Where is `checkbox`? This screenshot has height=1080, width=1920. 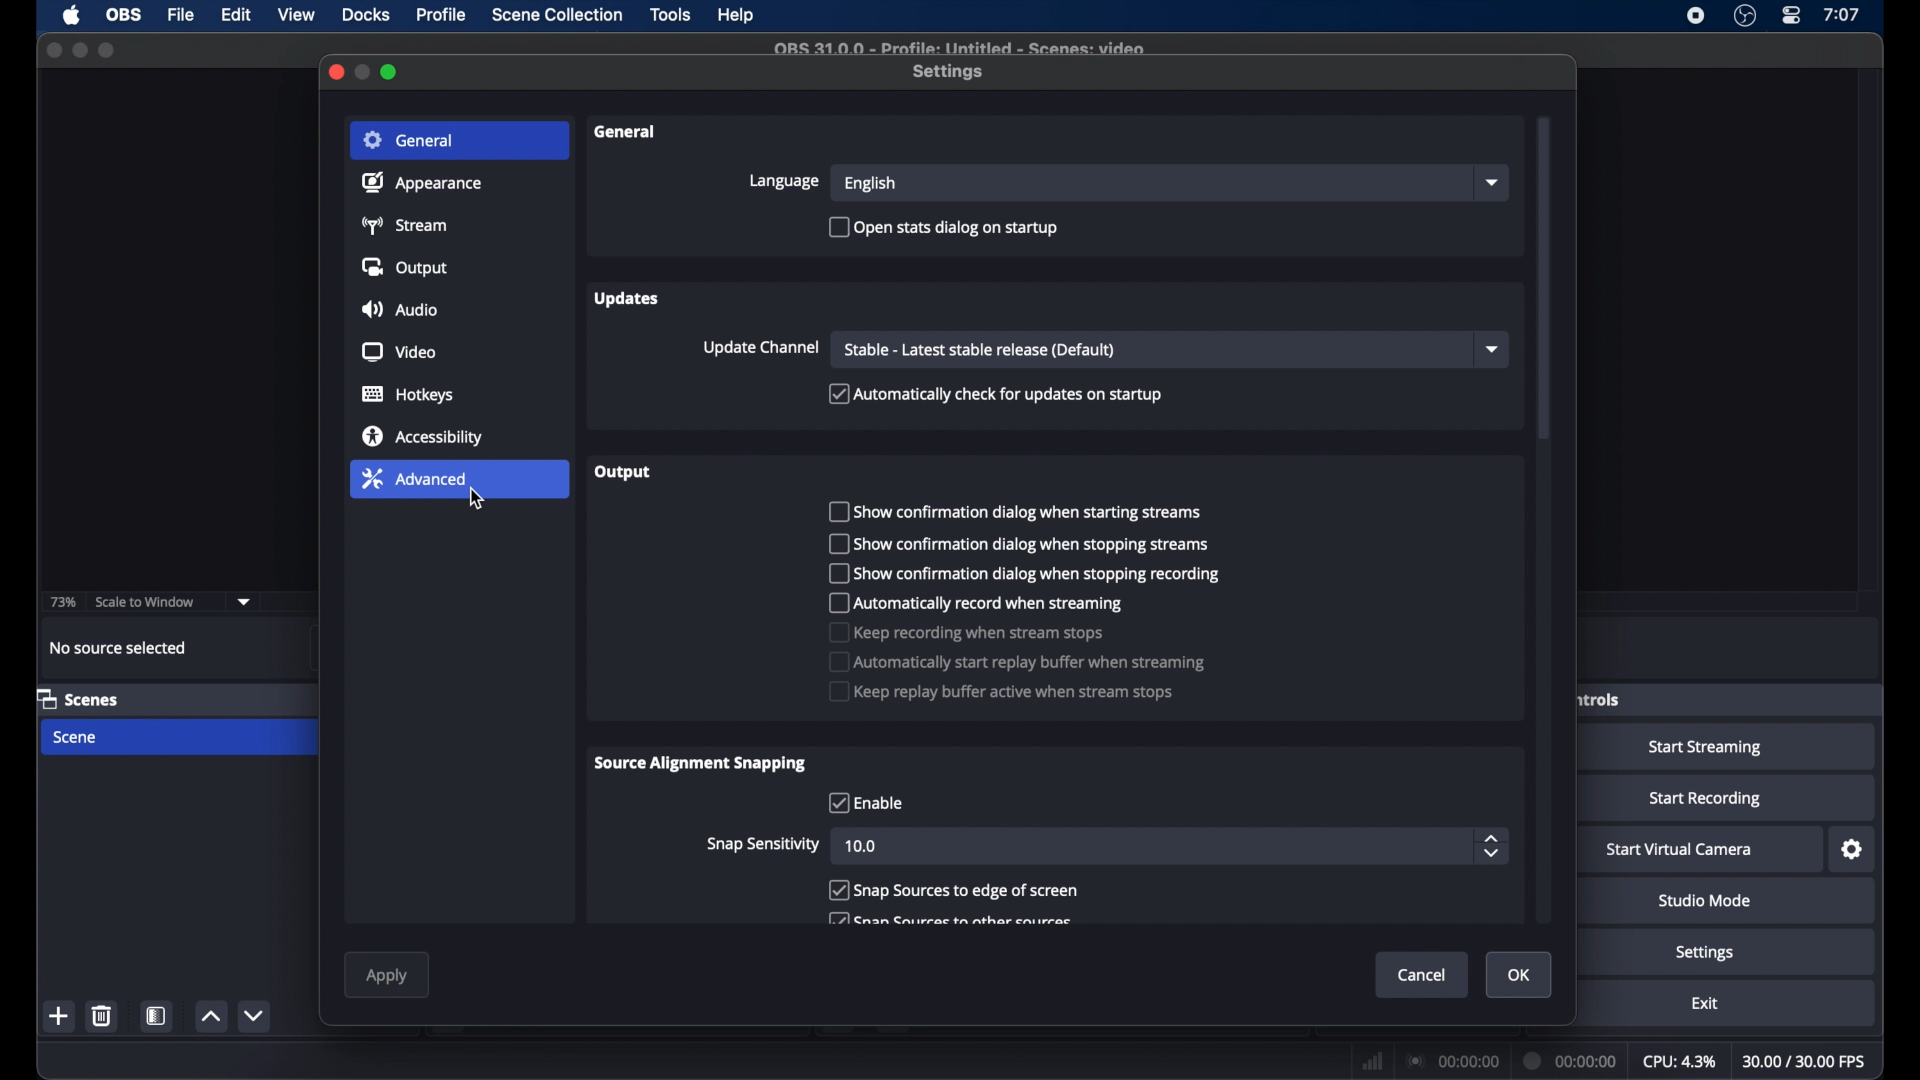 checkbox is located at coordinates (1010, 510).